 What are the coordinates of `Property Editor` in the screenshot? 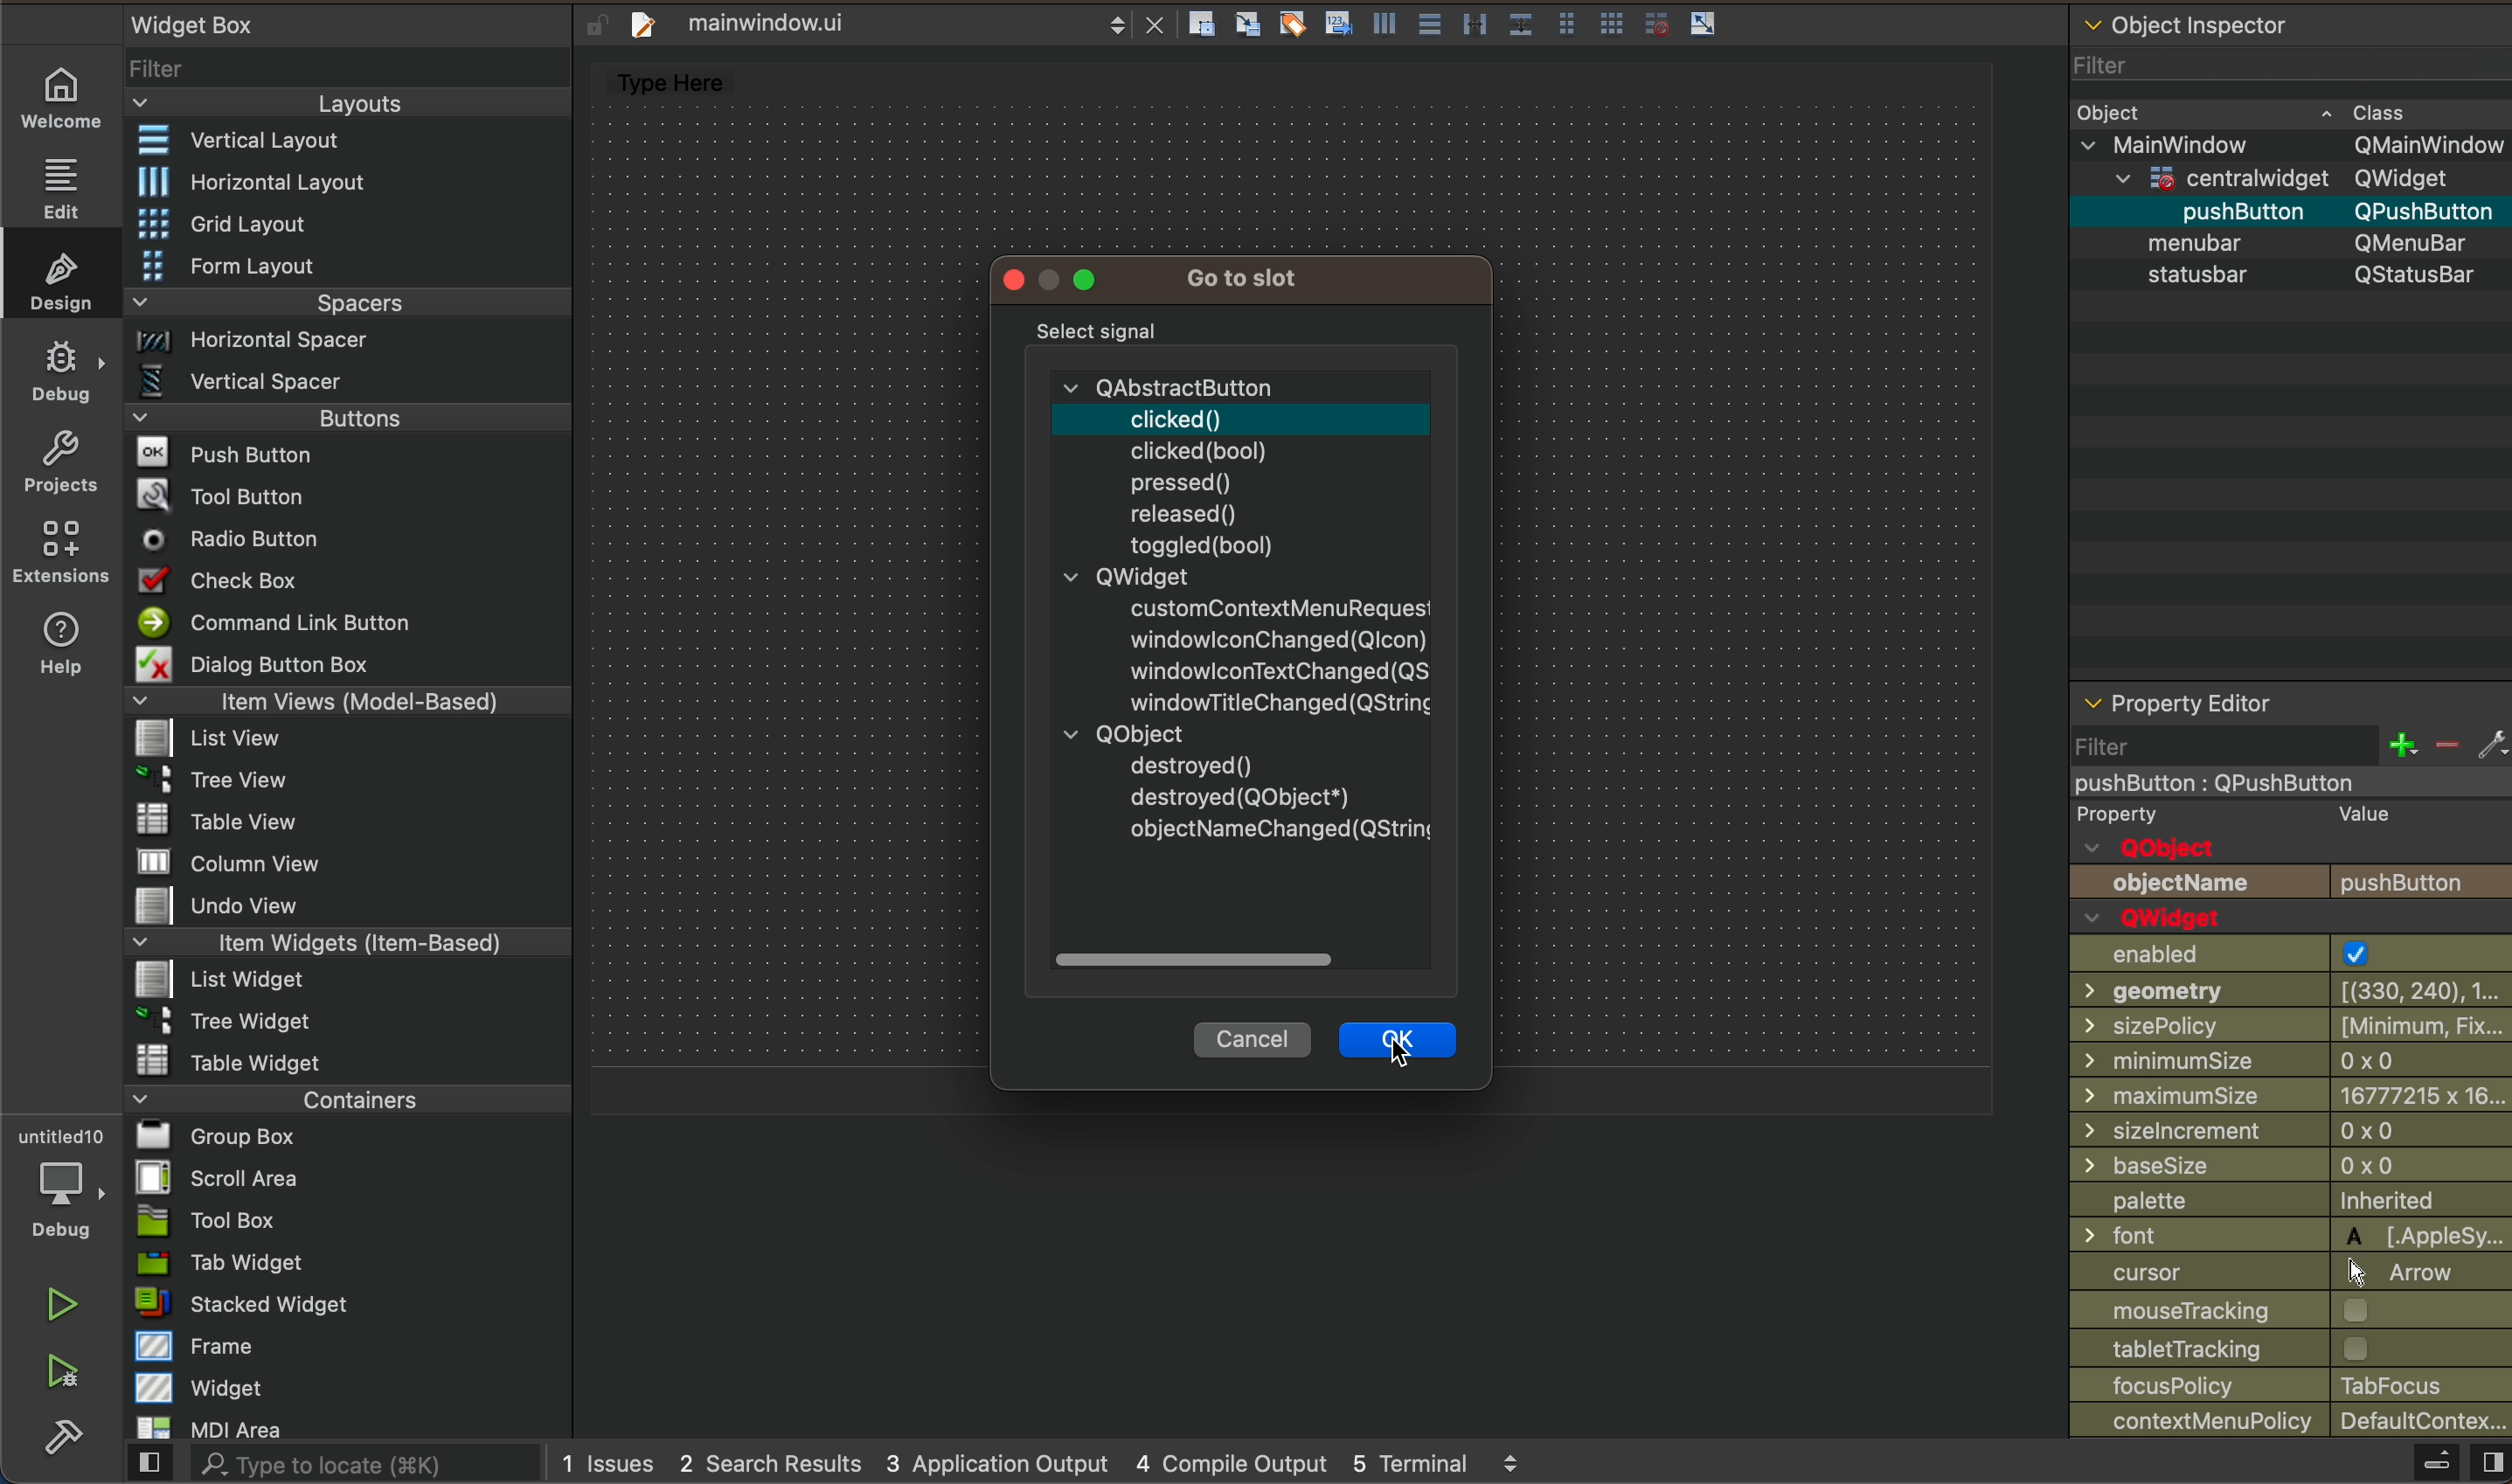 It's located at (2180, 702).